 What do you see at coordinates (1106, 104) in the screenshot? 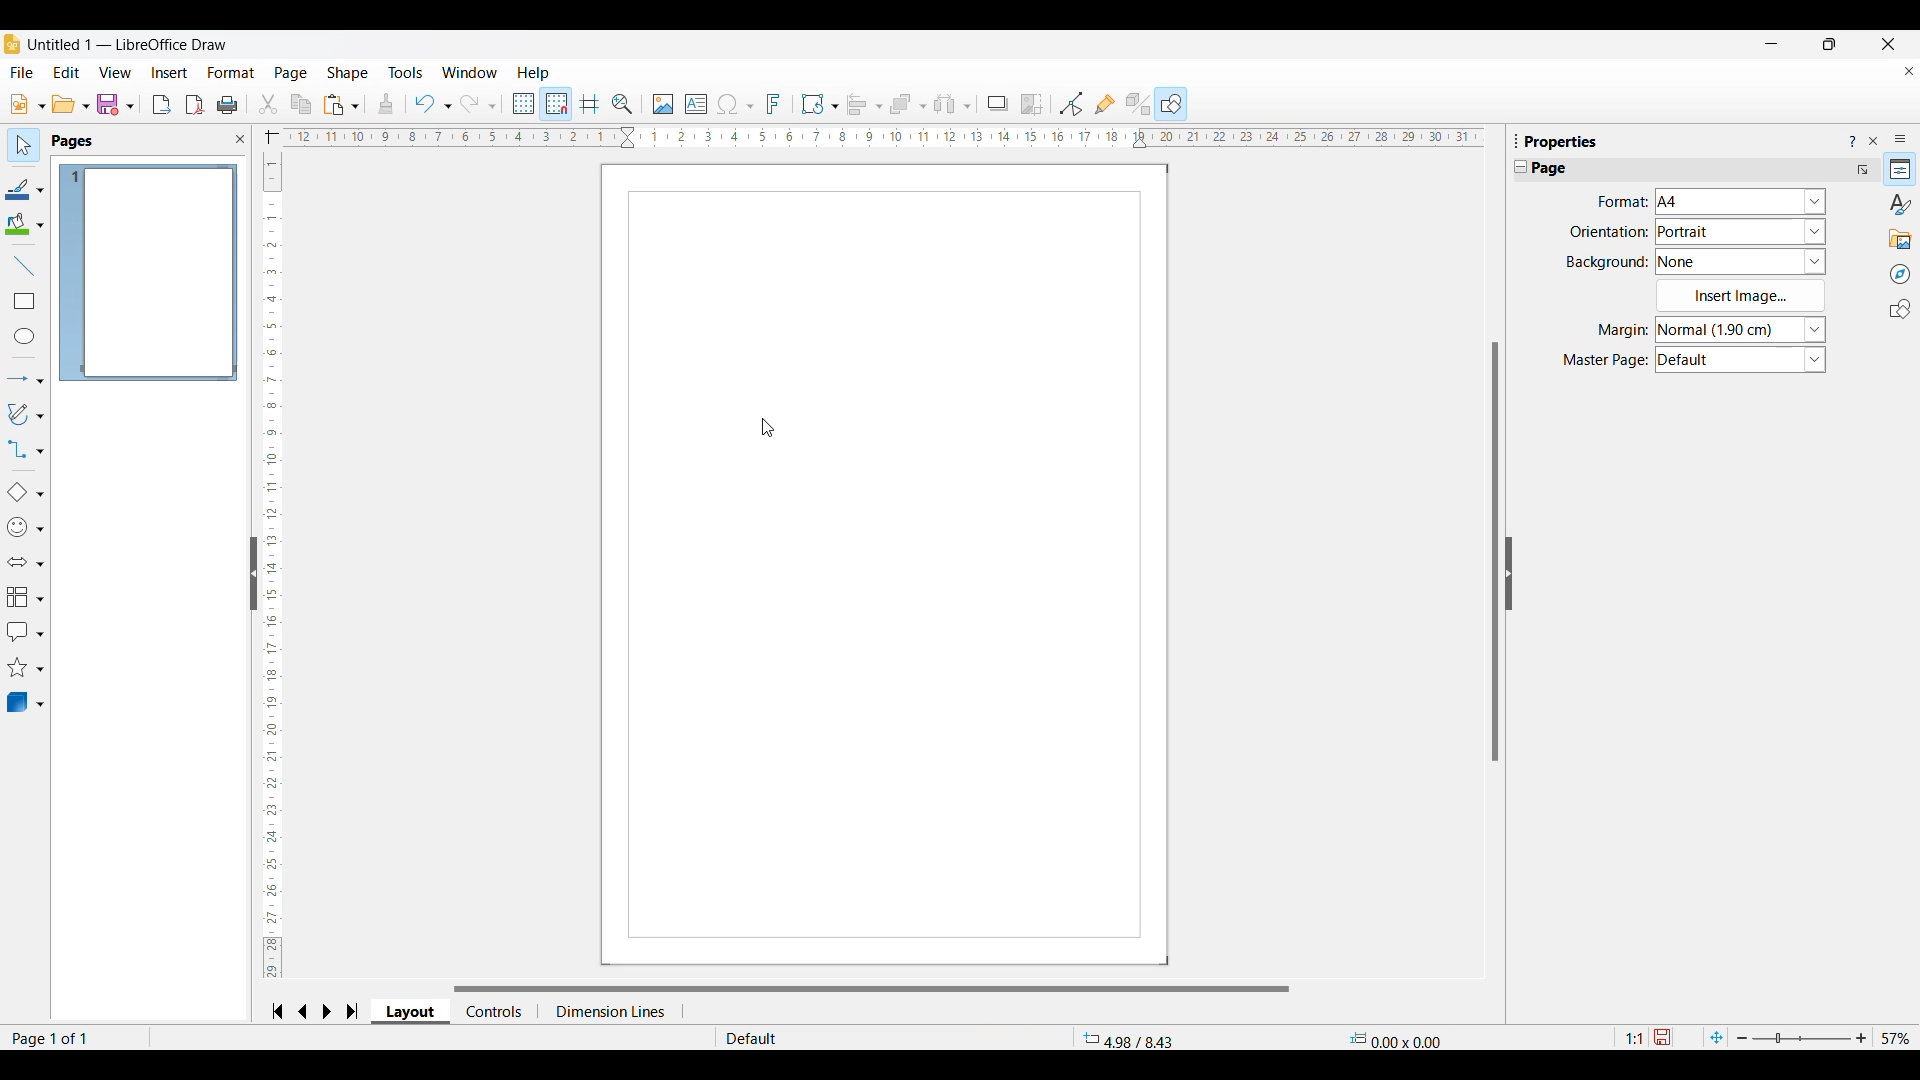
I see `Show gluepoint functions` at bounding box center [1106, 104].